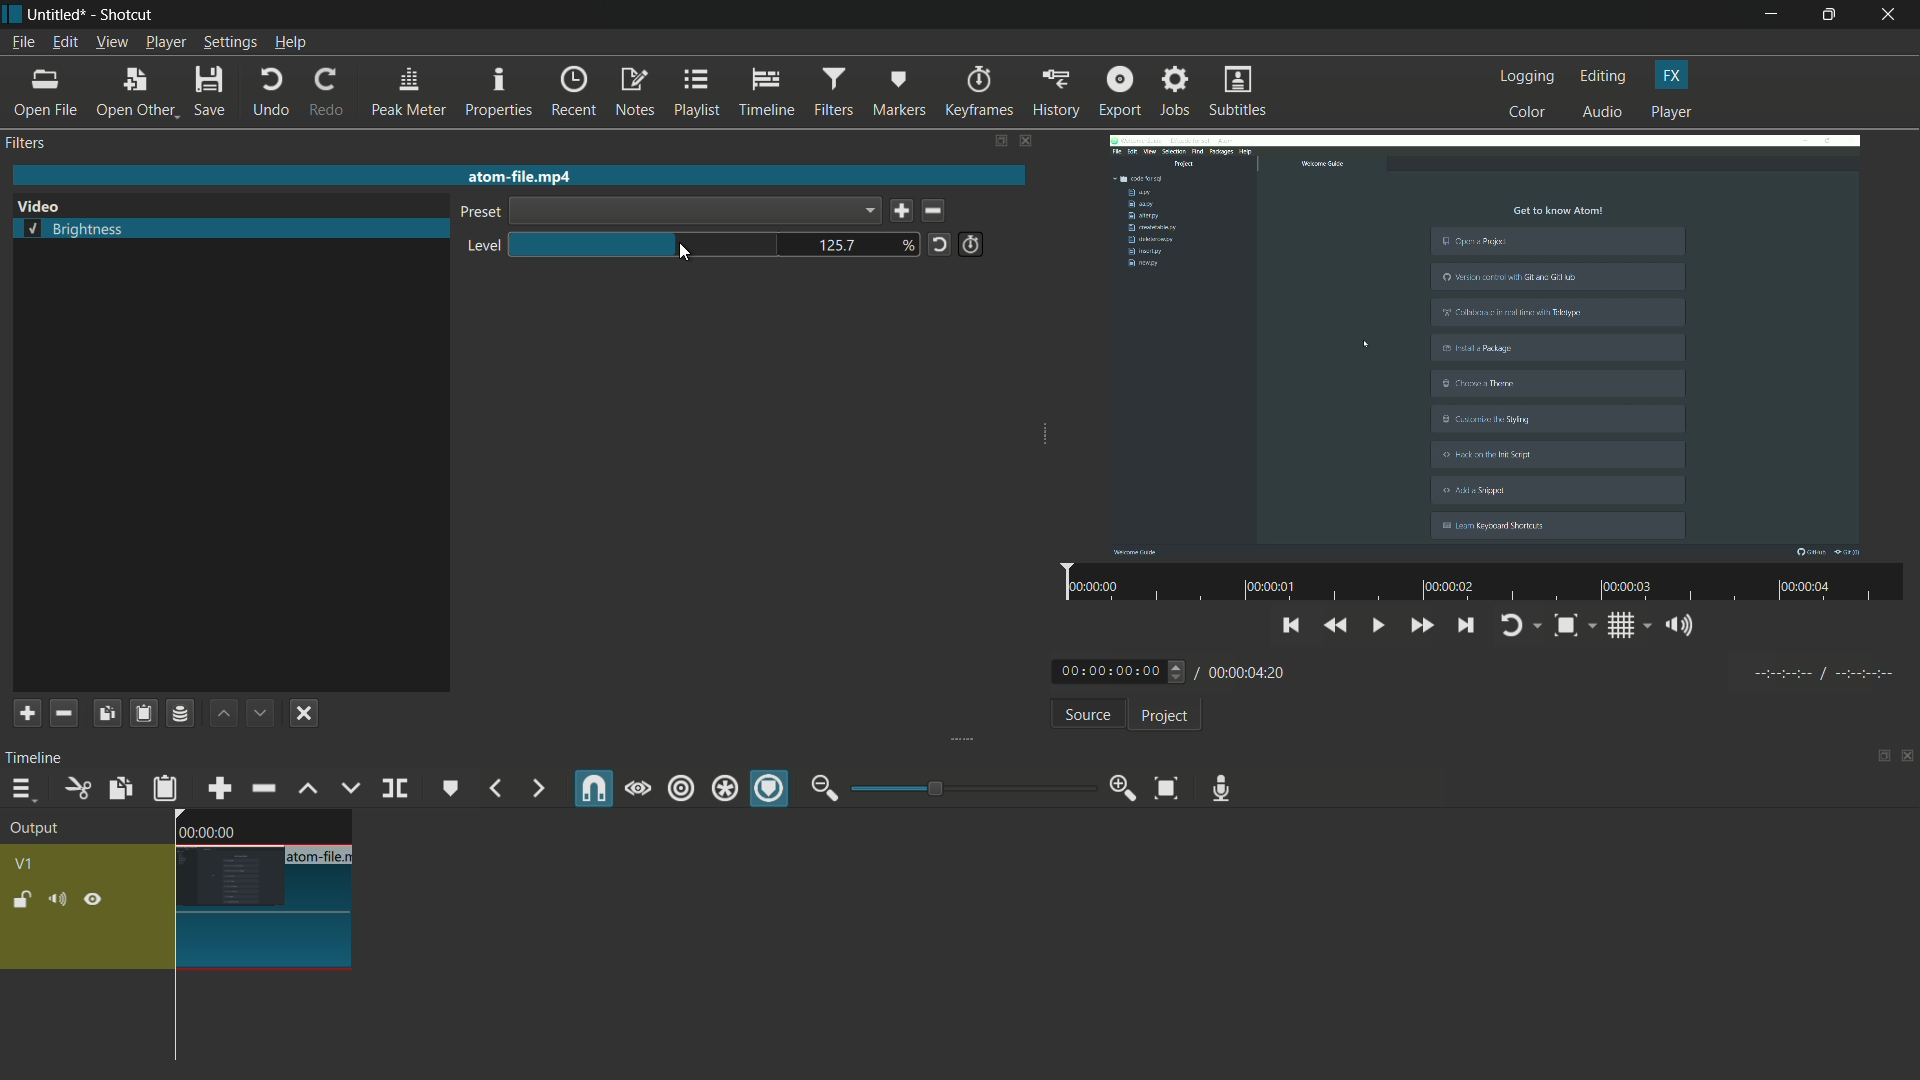 The width and height of the screenshot is (1920, 1080). I want to click on markers, so click(899, 91).